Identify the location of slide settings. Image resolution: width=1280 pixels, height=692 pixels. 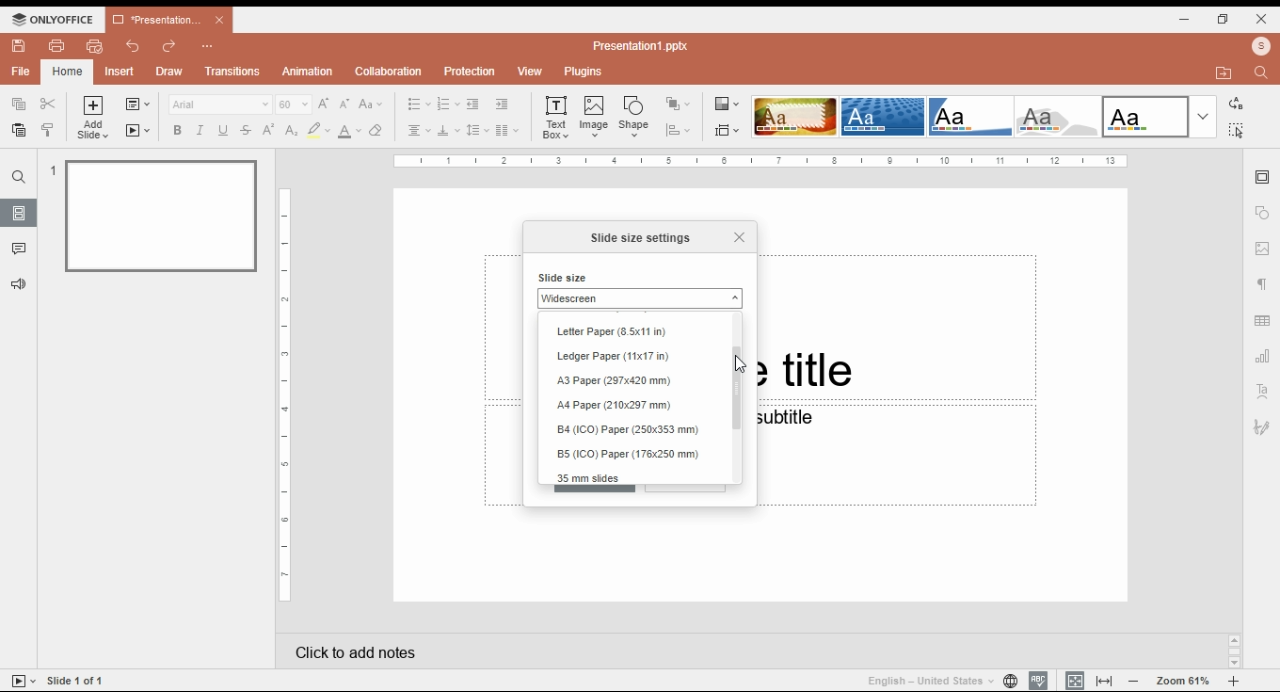
(1264, 178).